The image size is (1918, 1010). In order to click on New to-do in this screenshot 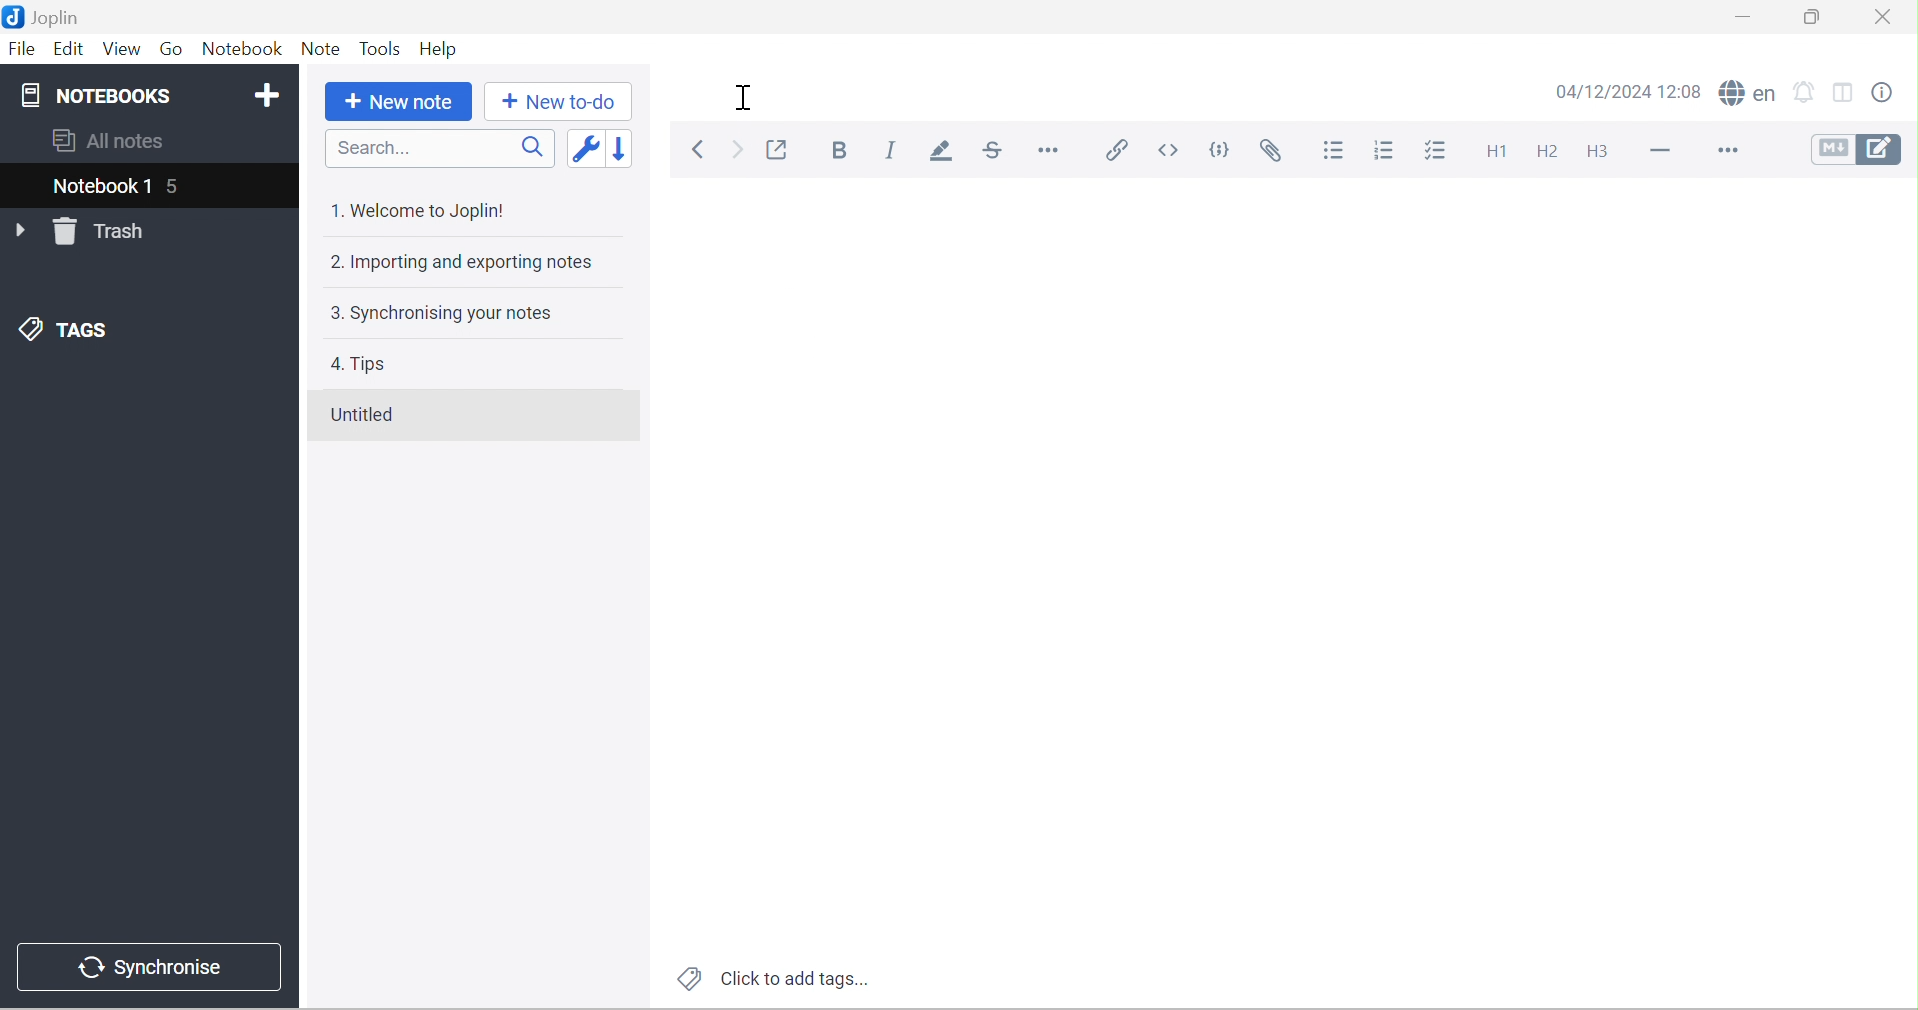, I will do `click(558, 101)`.